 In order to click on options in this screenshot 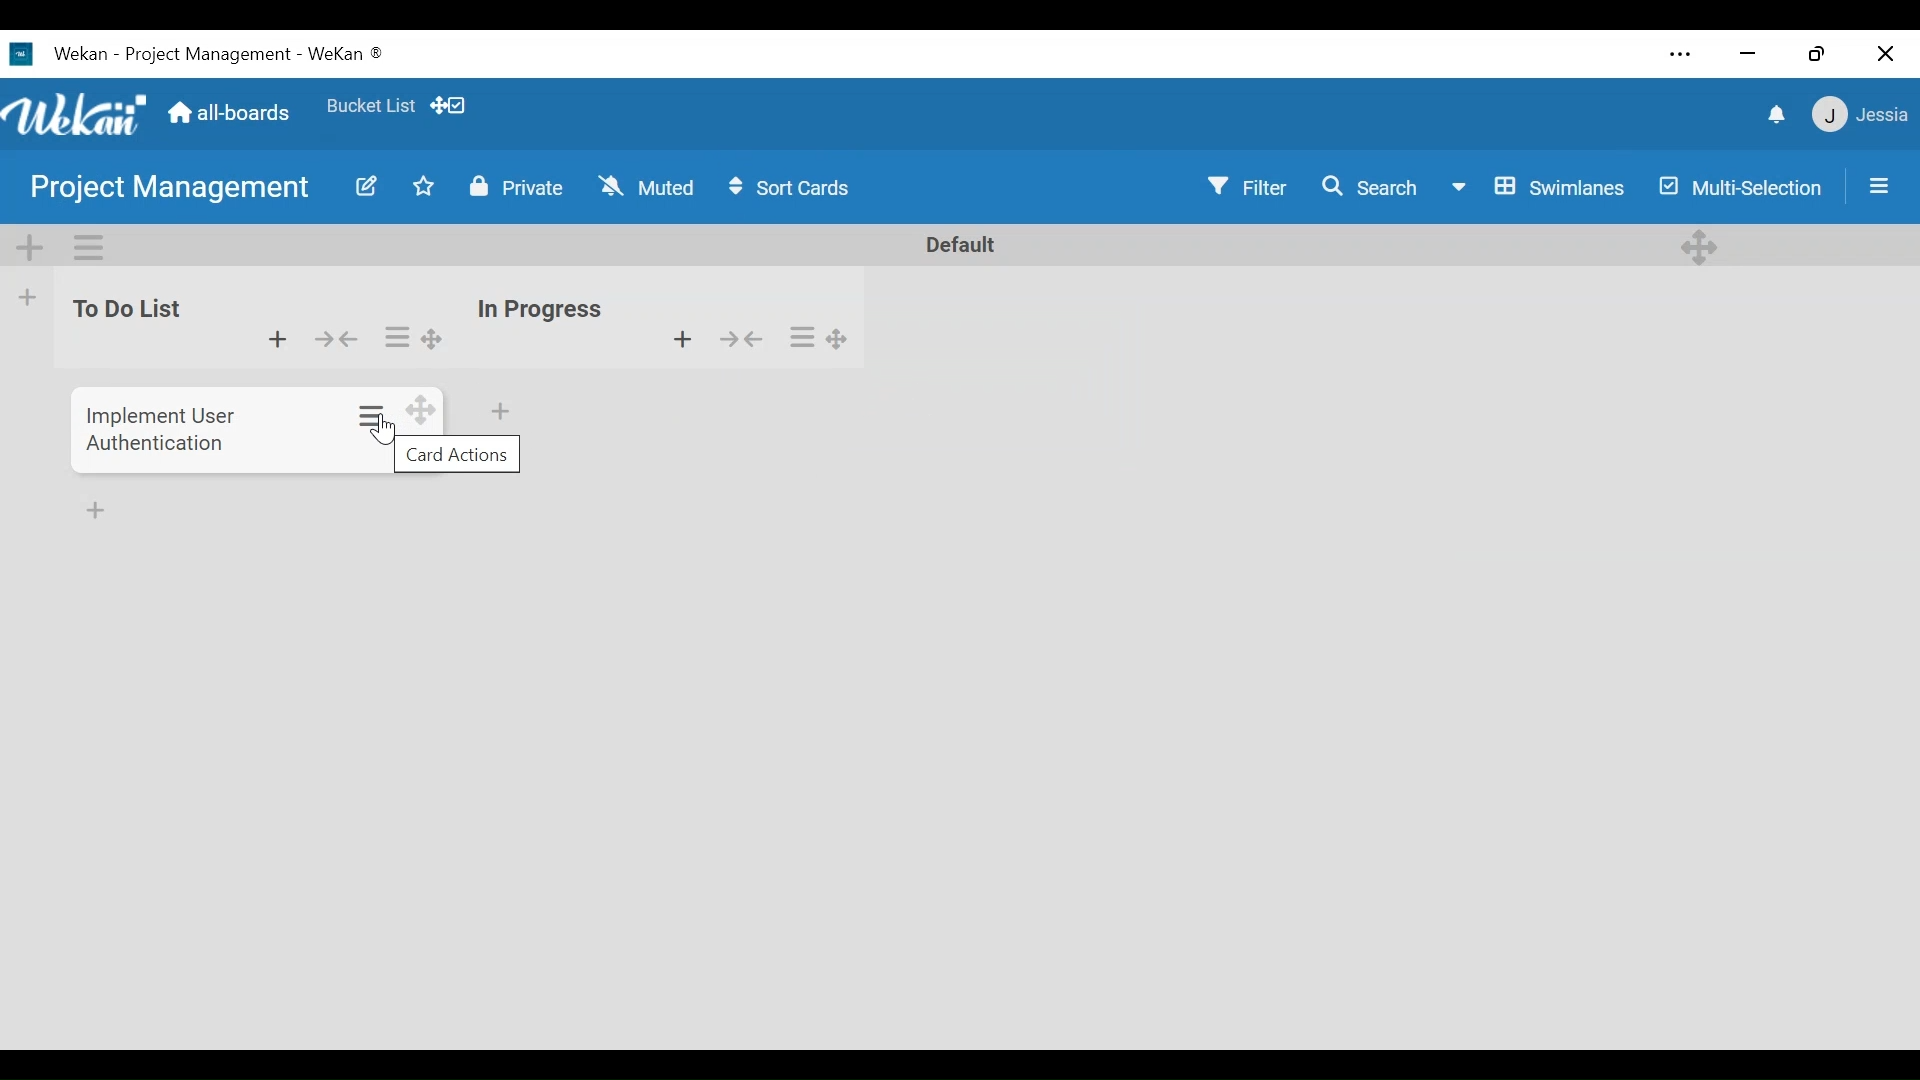, I will do `click(410, 333)`.